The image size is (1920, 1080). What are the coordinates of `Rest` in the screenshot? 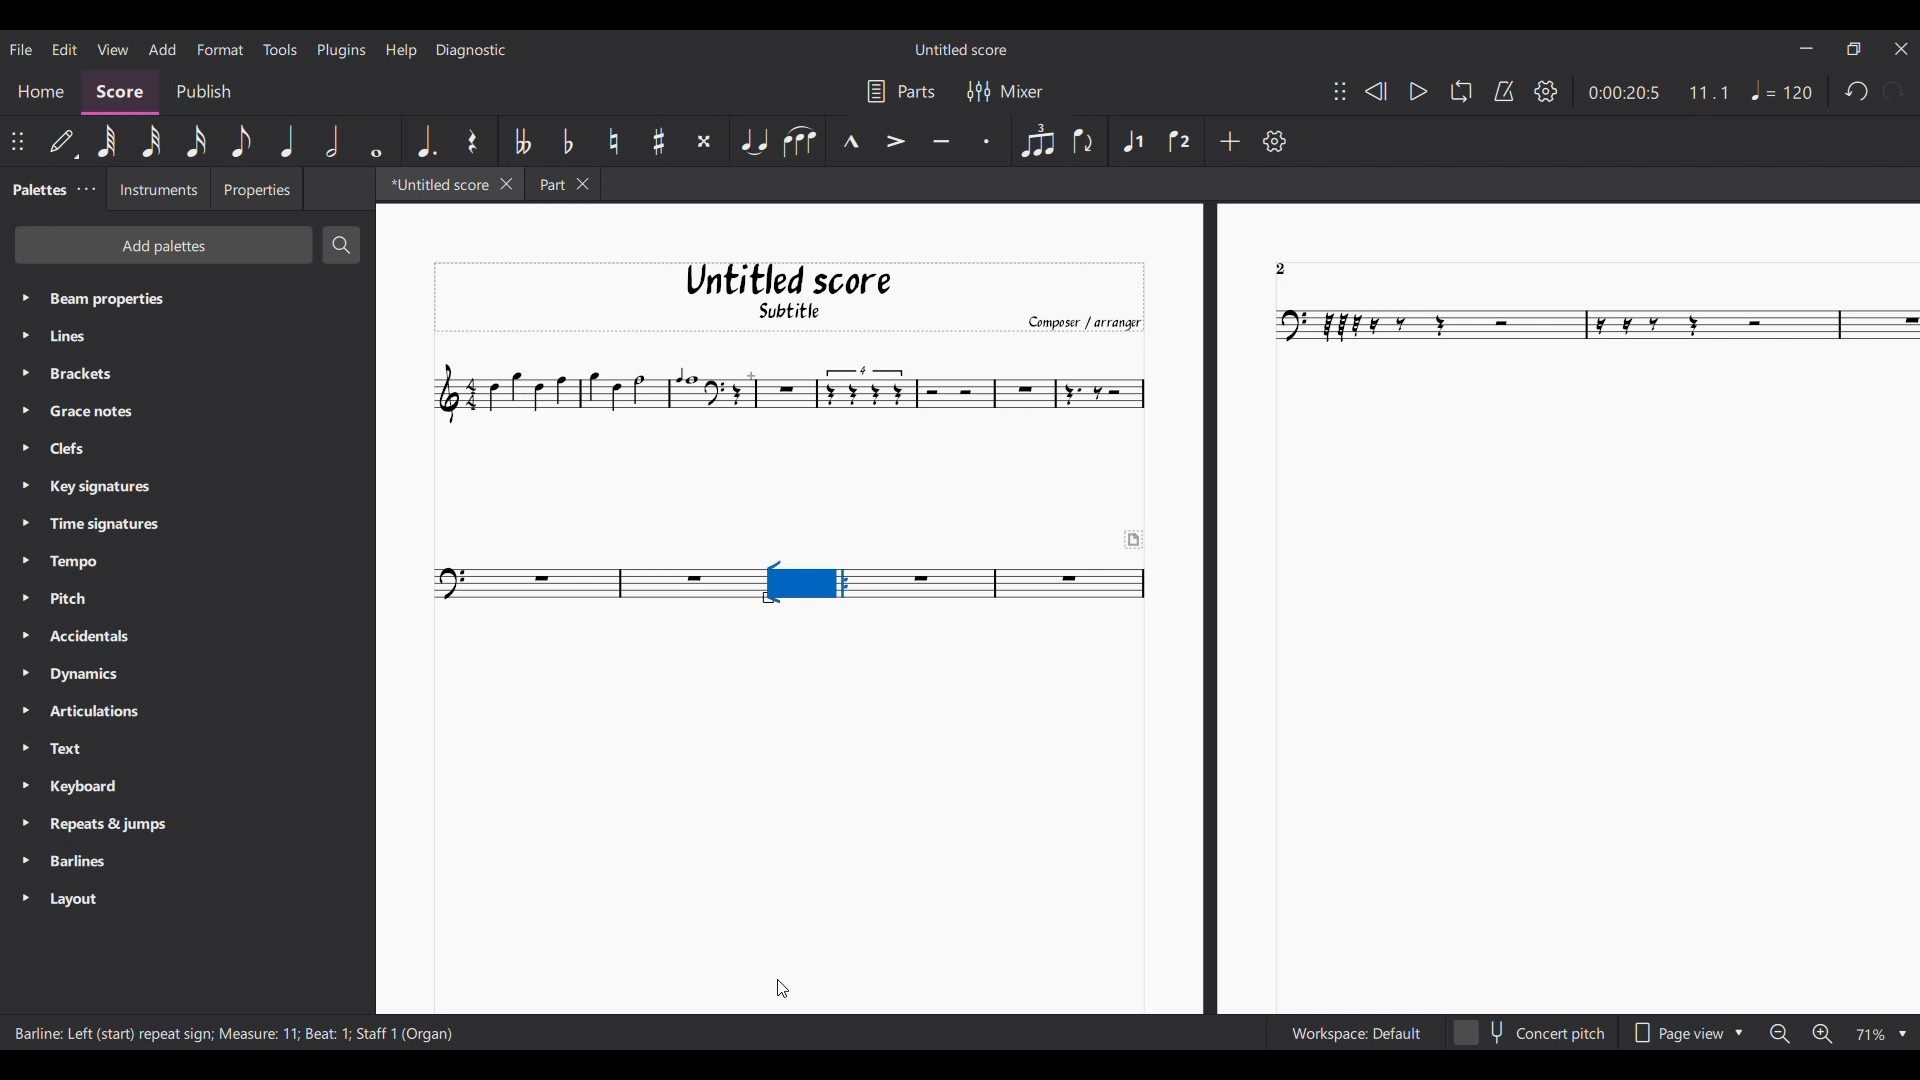 It's located at (473, 142).